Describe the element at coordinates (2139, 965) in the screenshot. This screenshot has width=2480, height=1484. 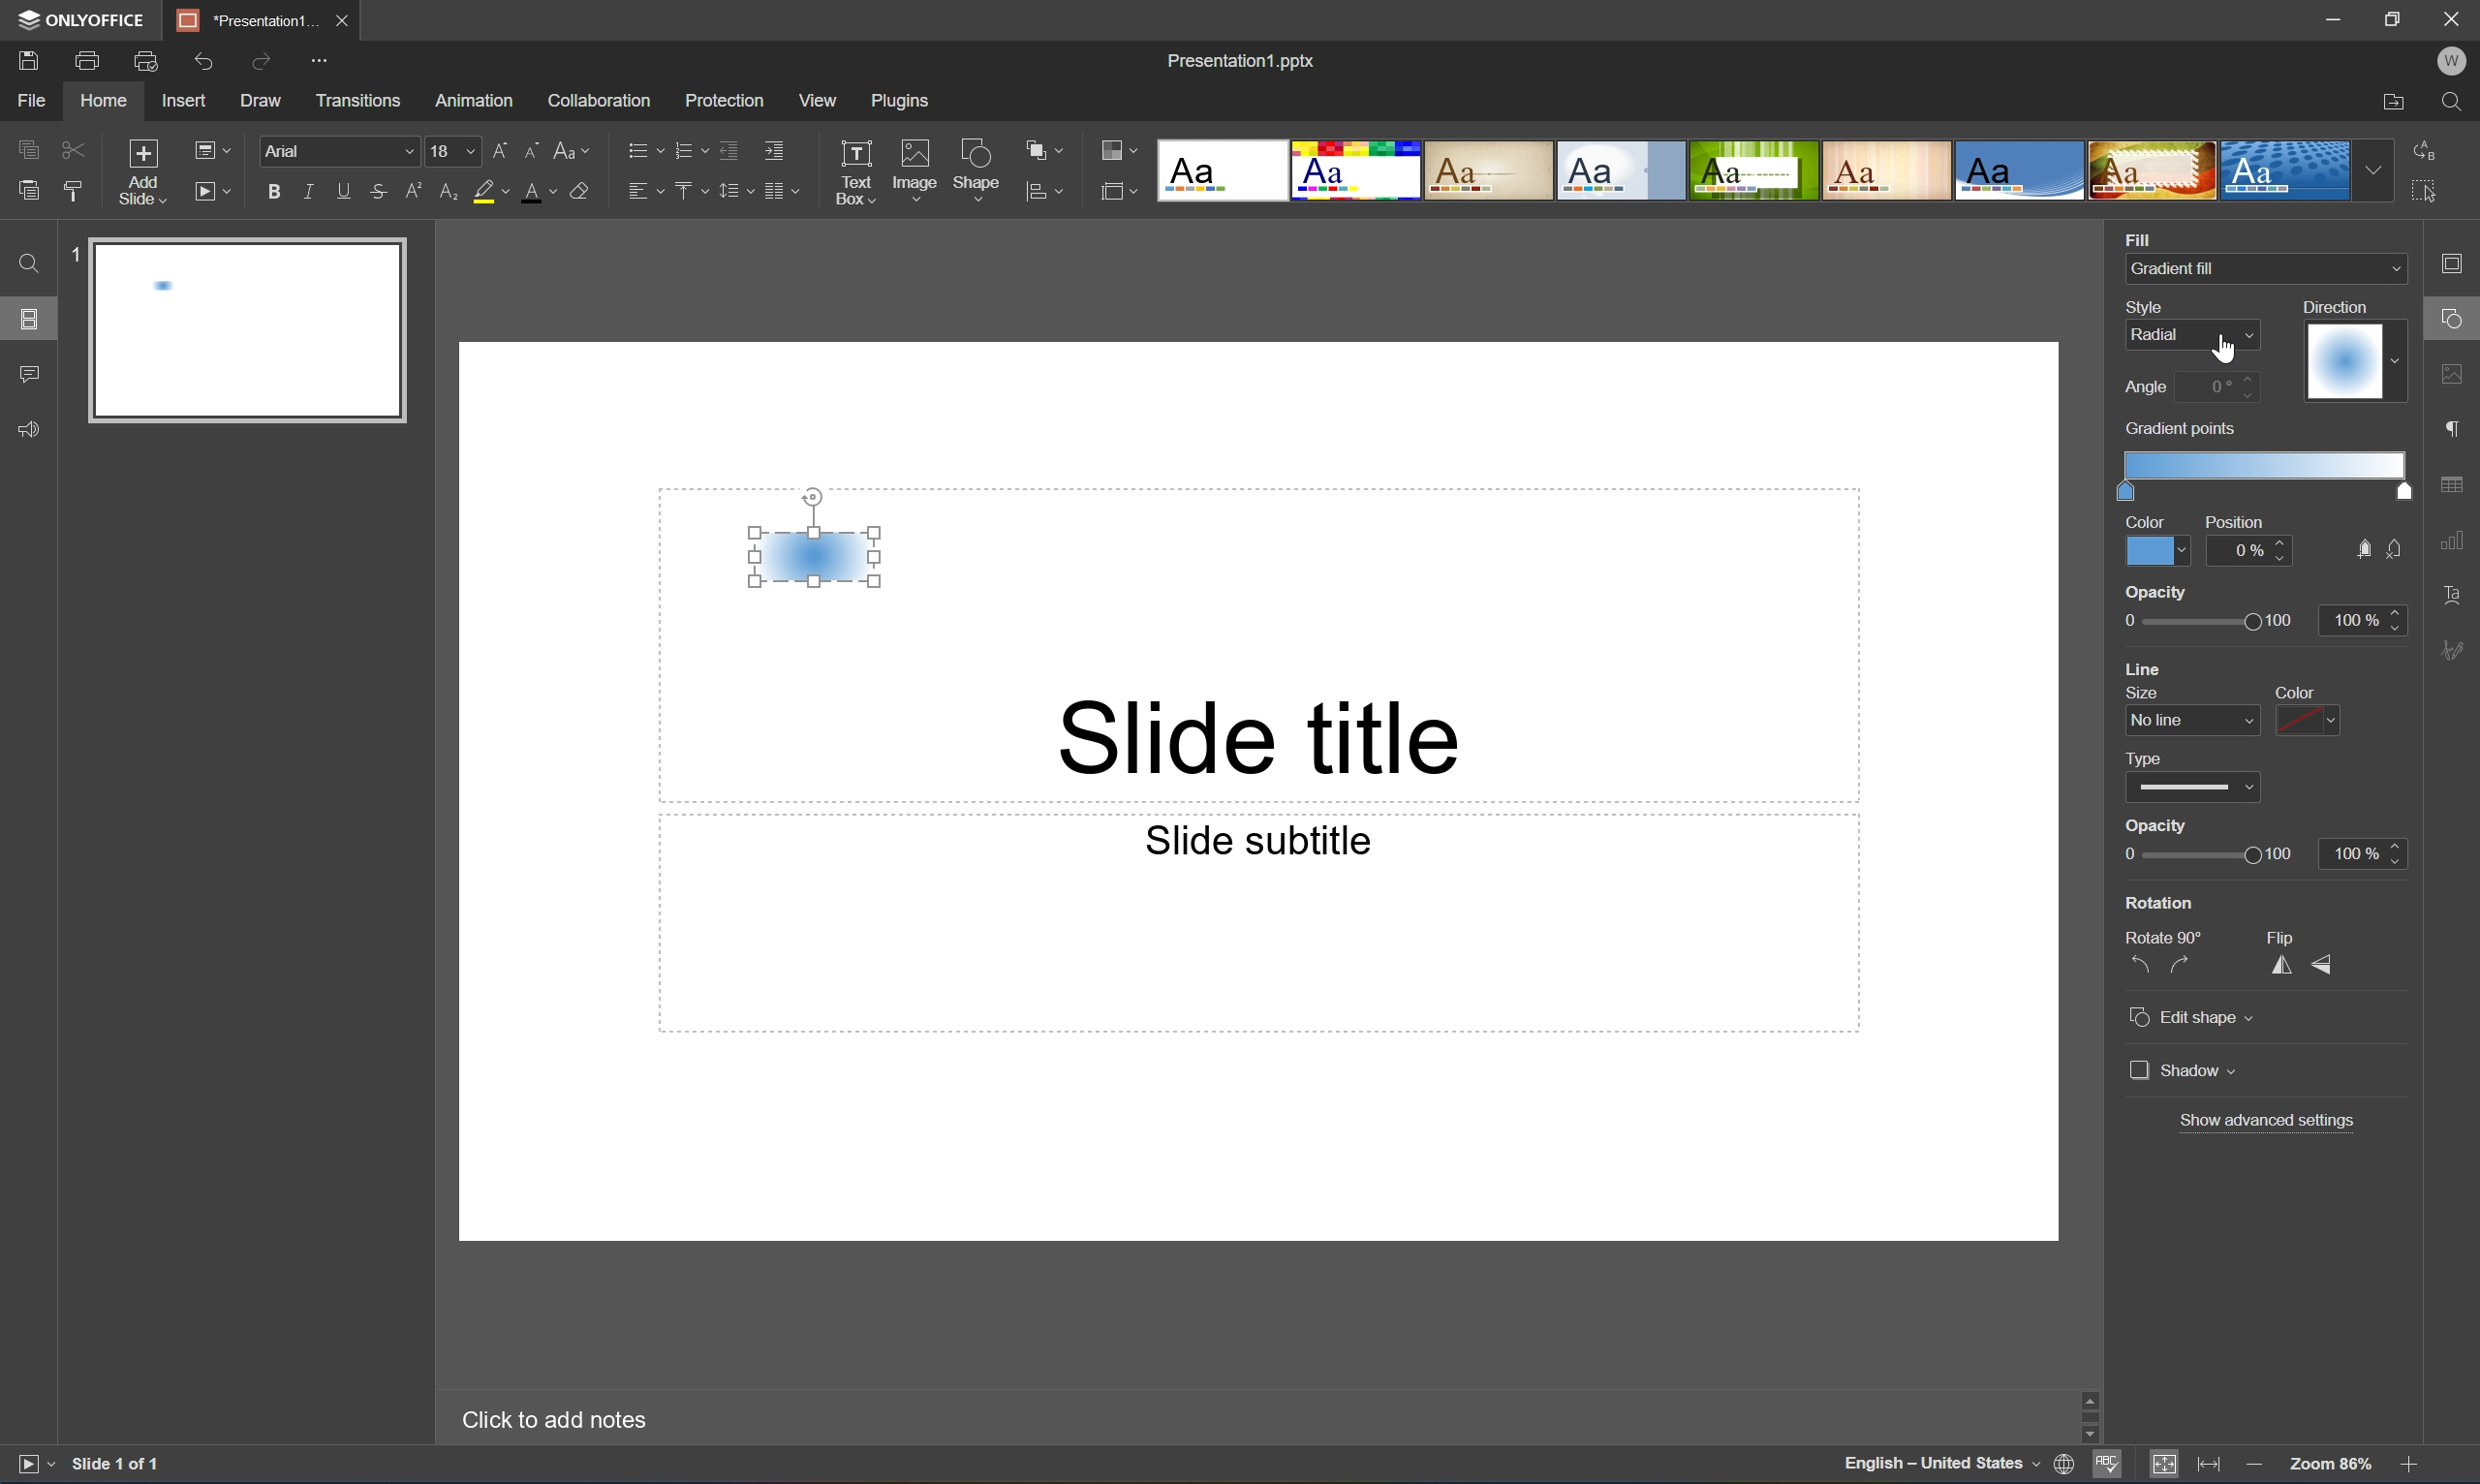
I see `Rotate 90° counterclockwise` at that location.